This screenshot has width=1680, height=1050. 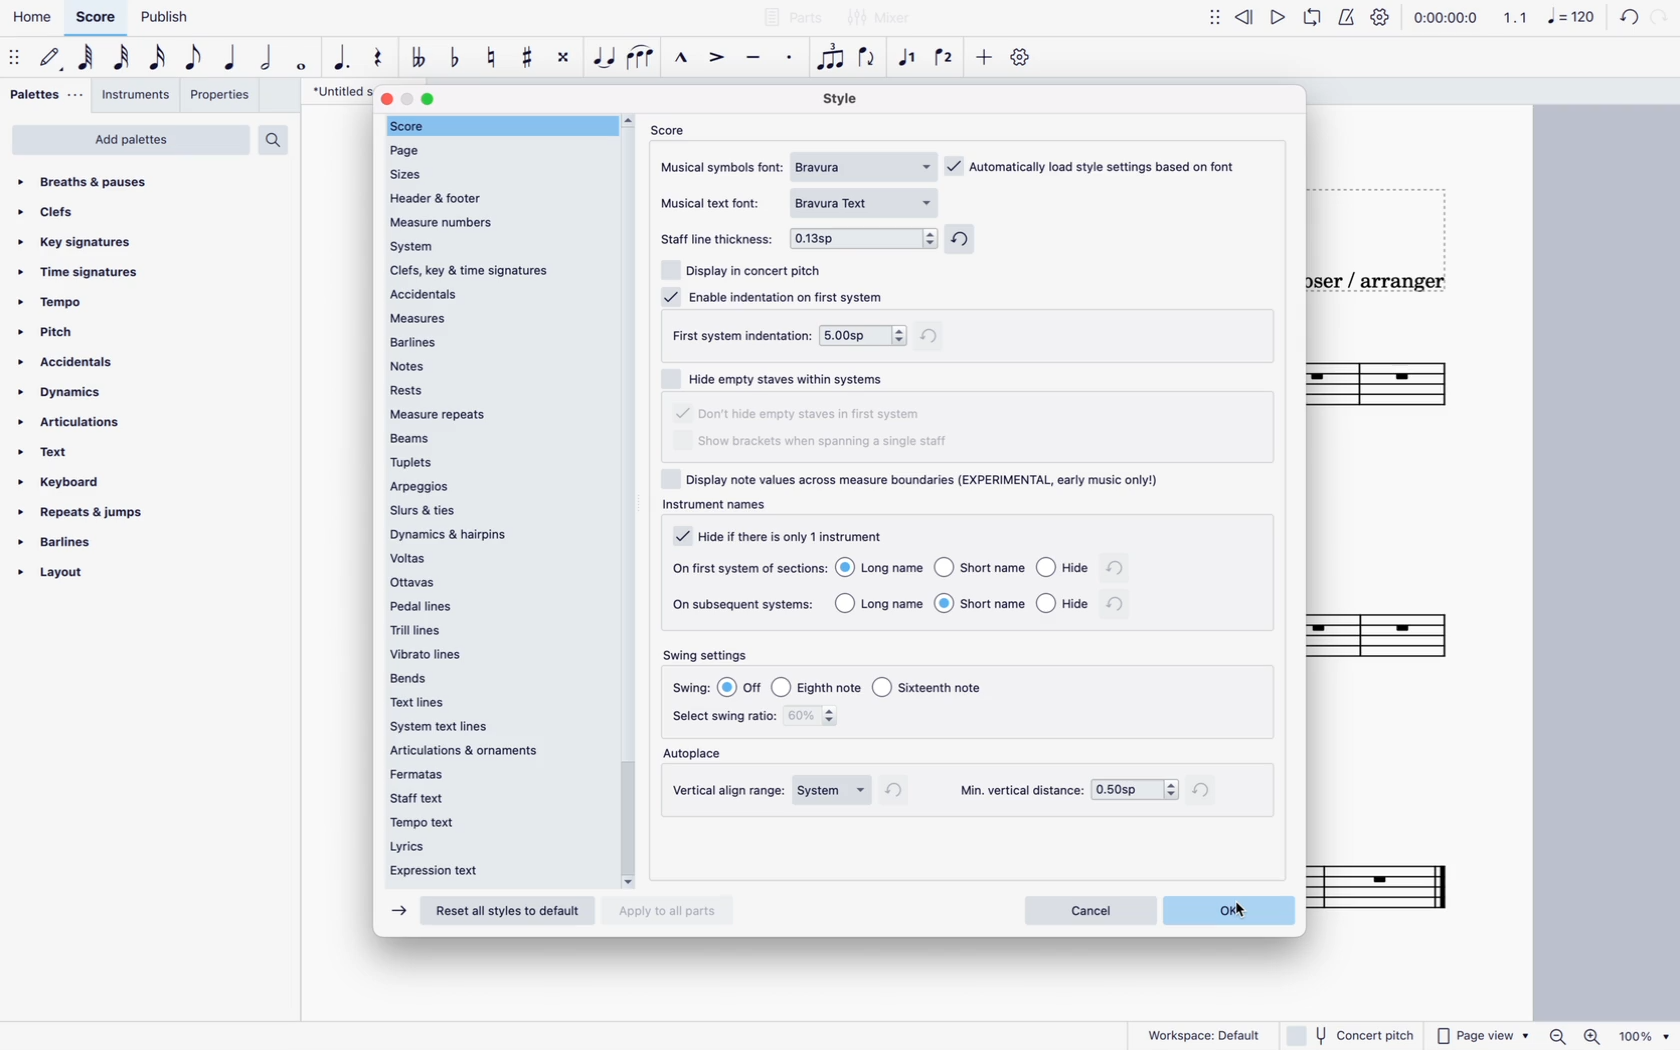 What do you see at coordinates (1022, 61) in the screenshot?
I see `settings` at bounding box center [1022, 61].